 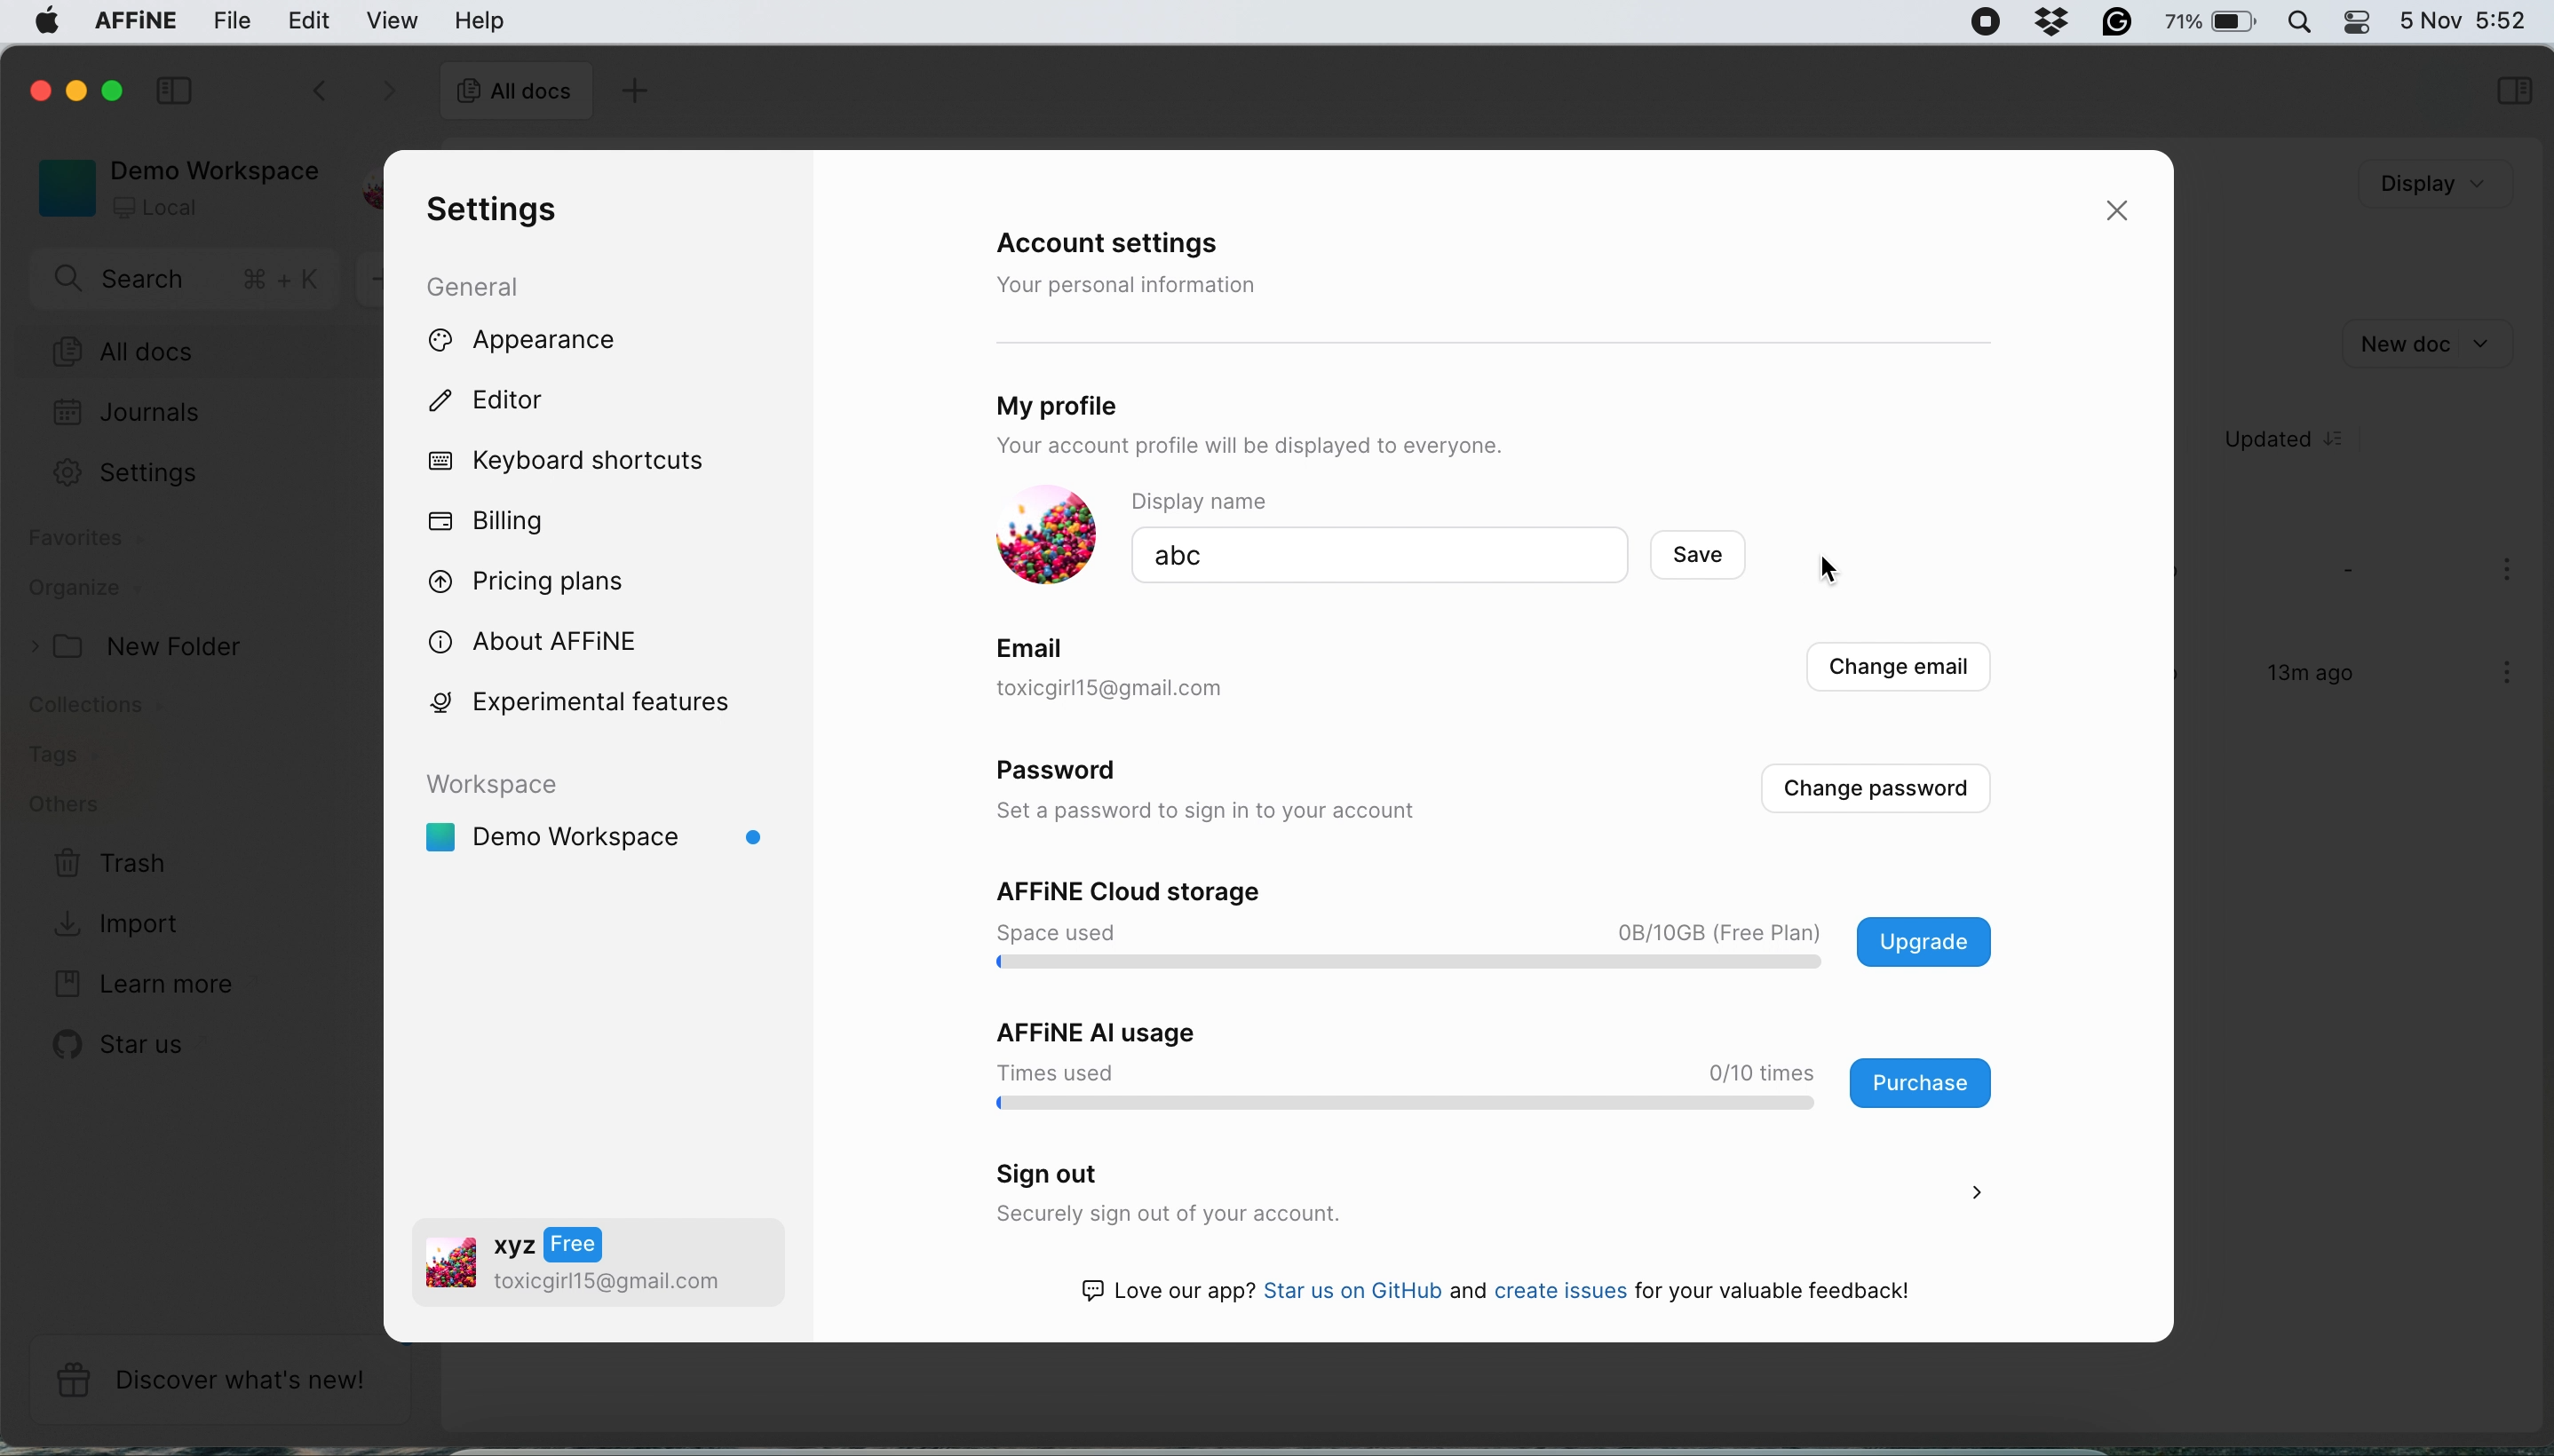 I want to click on file, so click(x=234, y=21).